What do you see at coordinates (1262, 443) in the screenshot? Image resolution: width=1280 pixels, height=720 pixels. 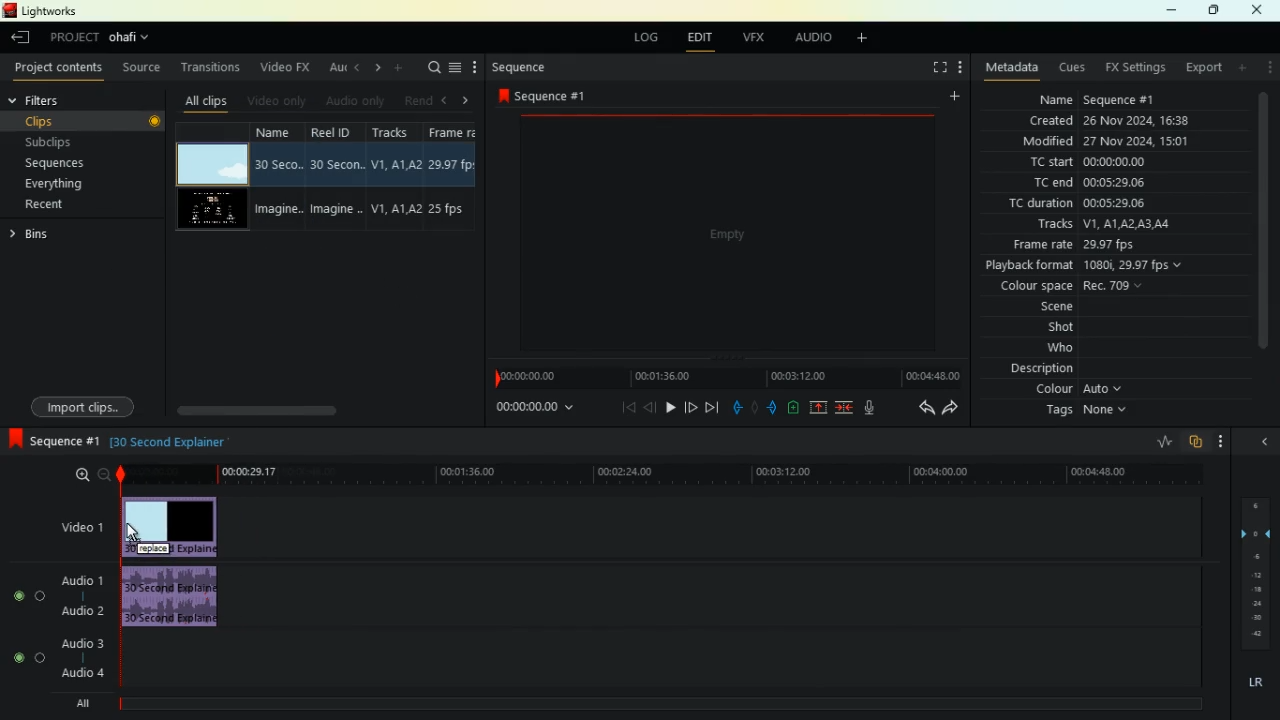 I see `close` at bounding box center [1262, 443].